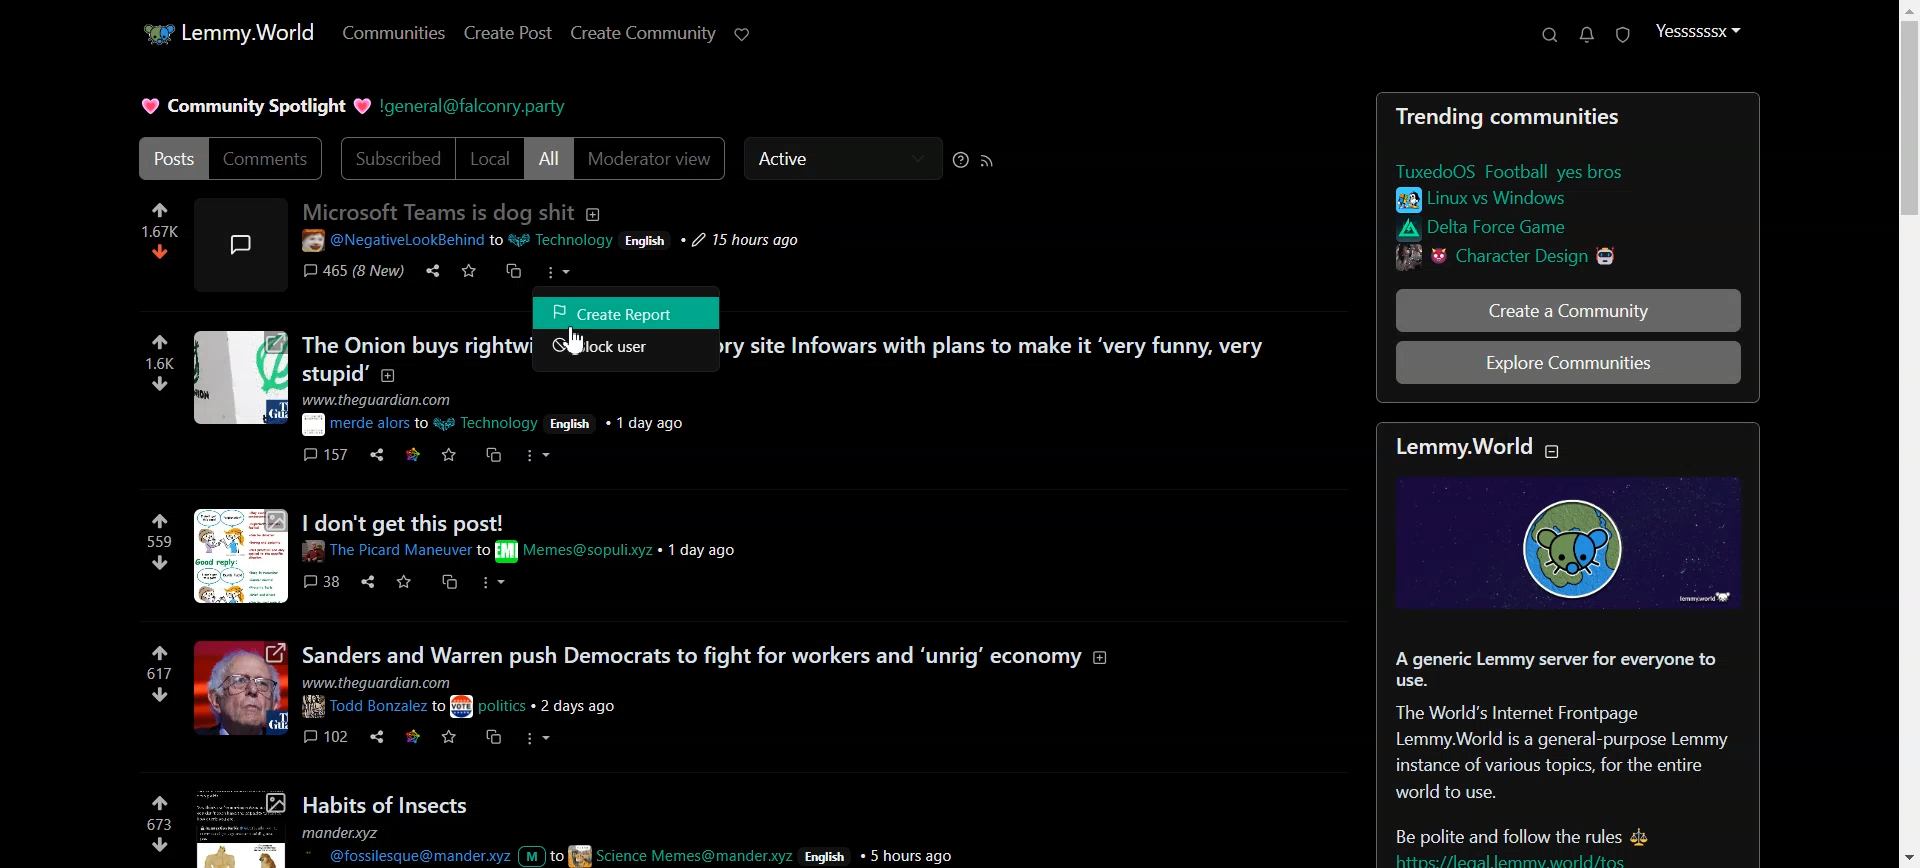  Describe the element at coordinates (1530, 256) in the screenshot. I see `link` at that location.